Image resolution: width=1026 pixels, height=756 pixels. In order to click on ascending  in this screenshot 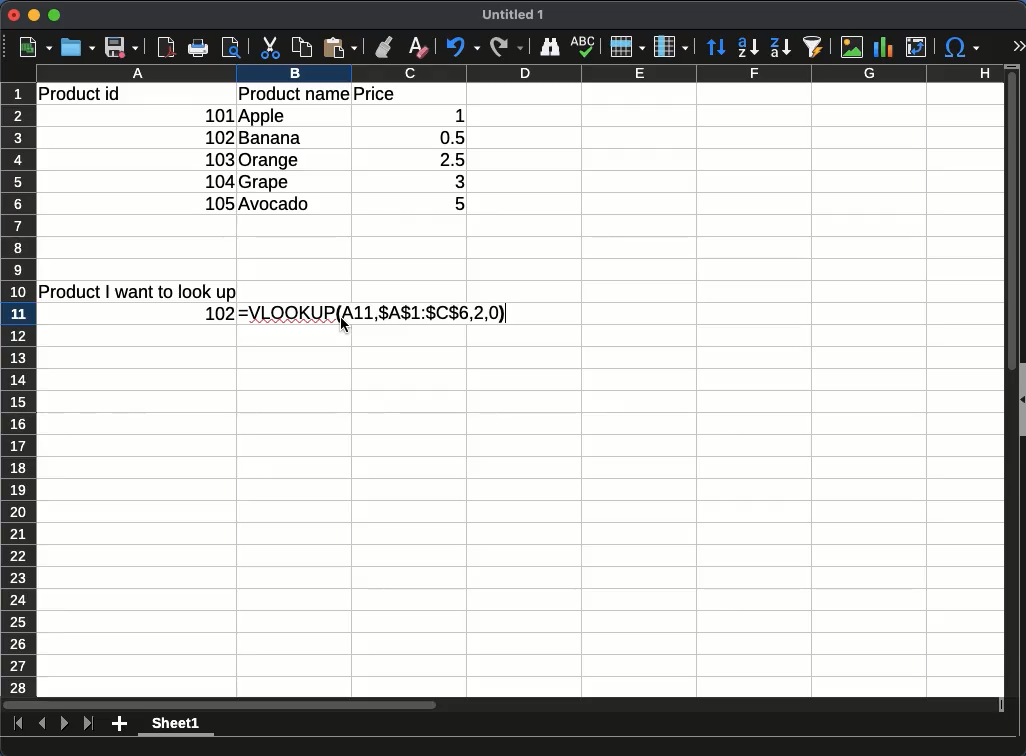, I will do `click(748, 47)`.